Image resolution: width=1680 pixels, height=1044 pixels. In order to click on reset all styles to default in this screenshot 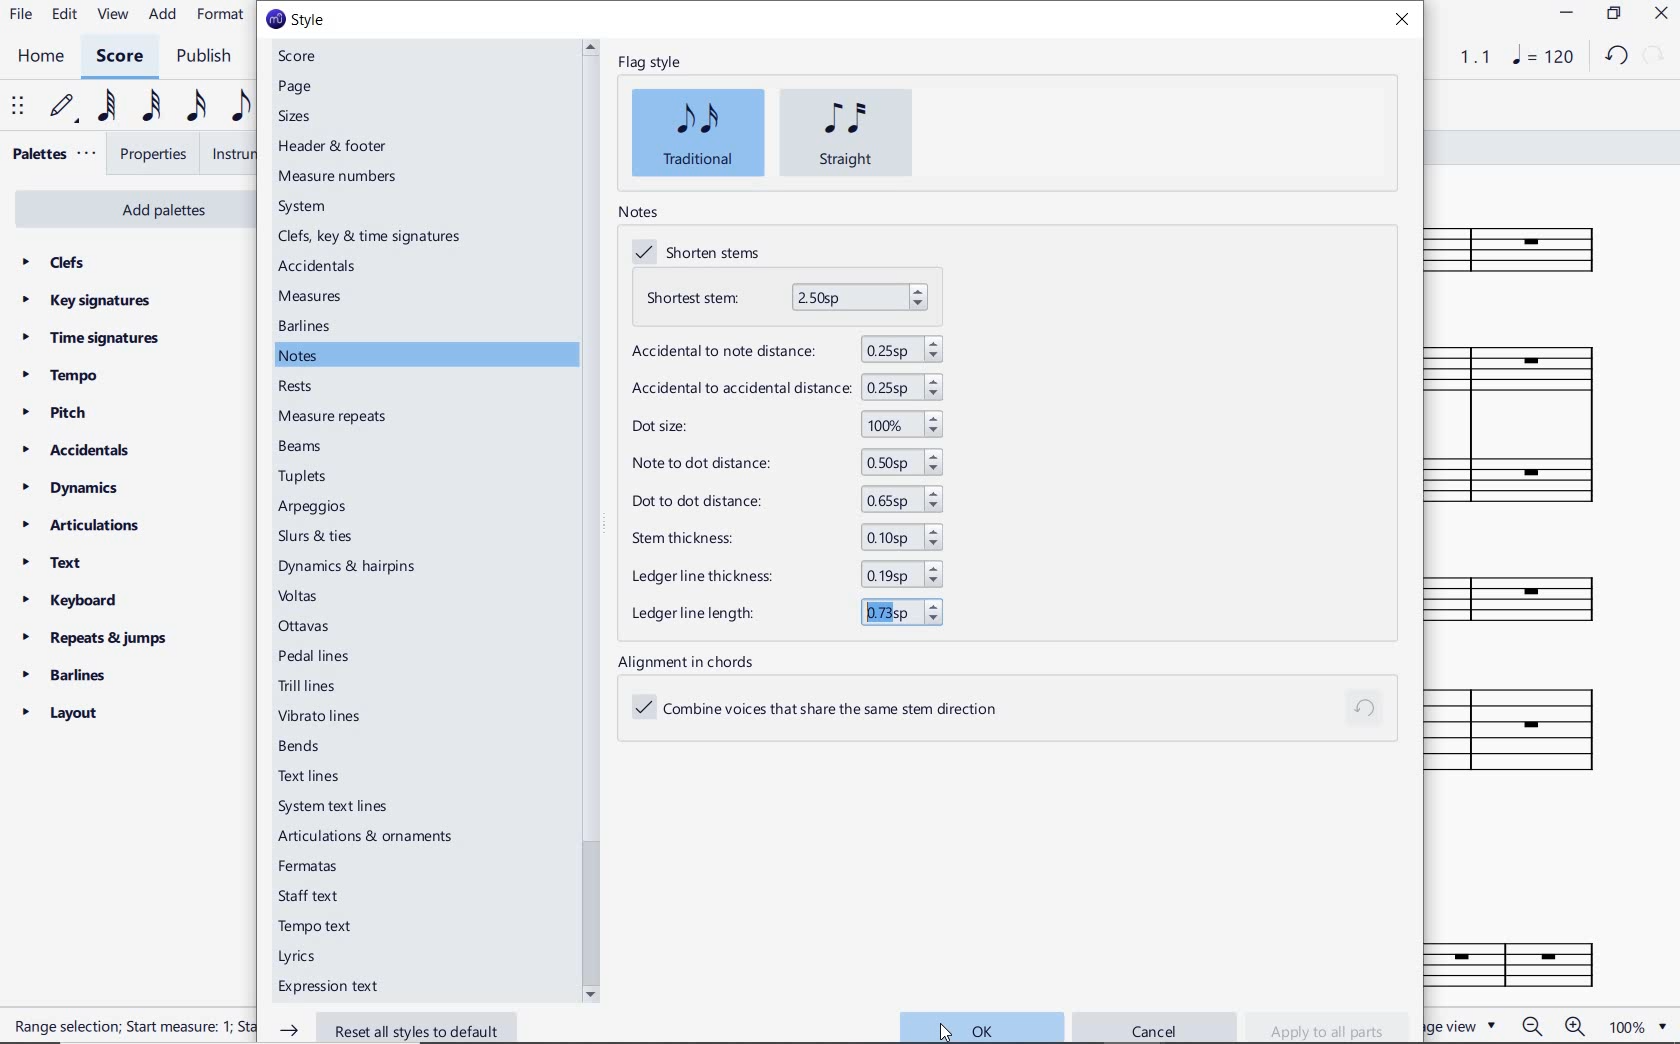, I will do `click(393, 1028)`.